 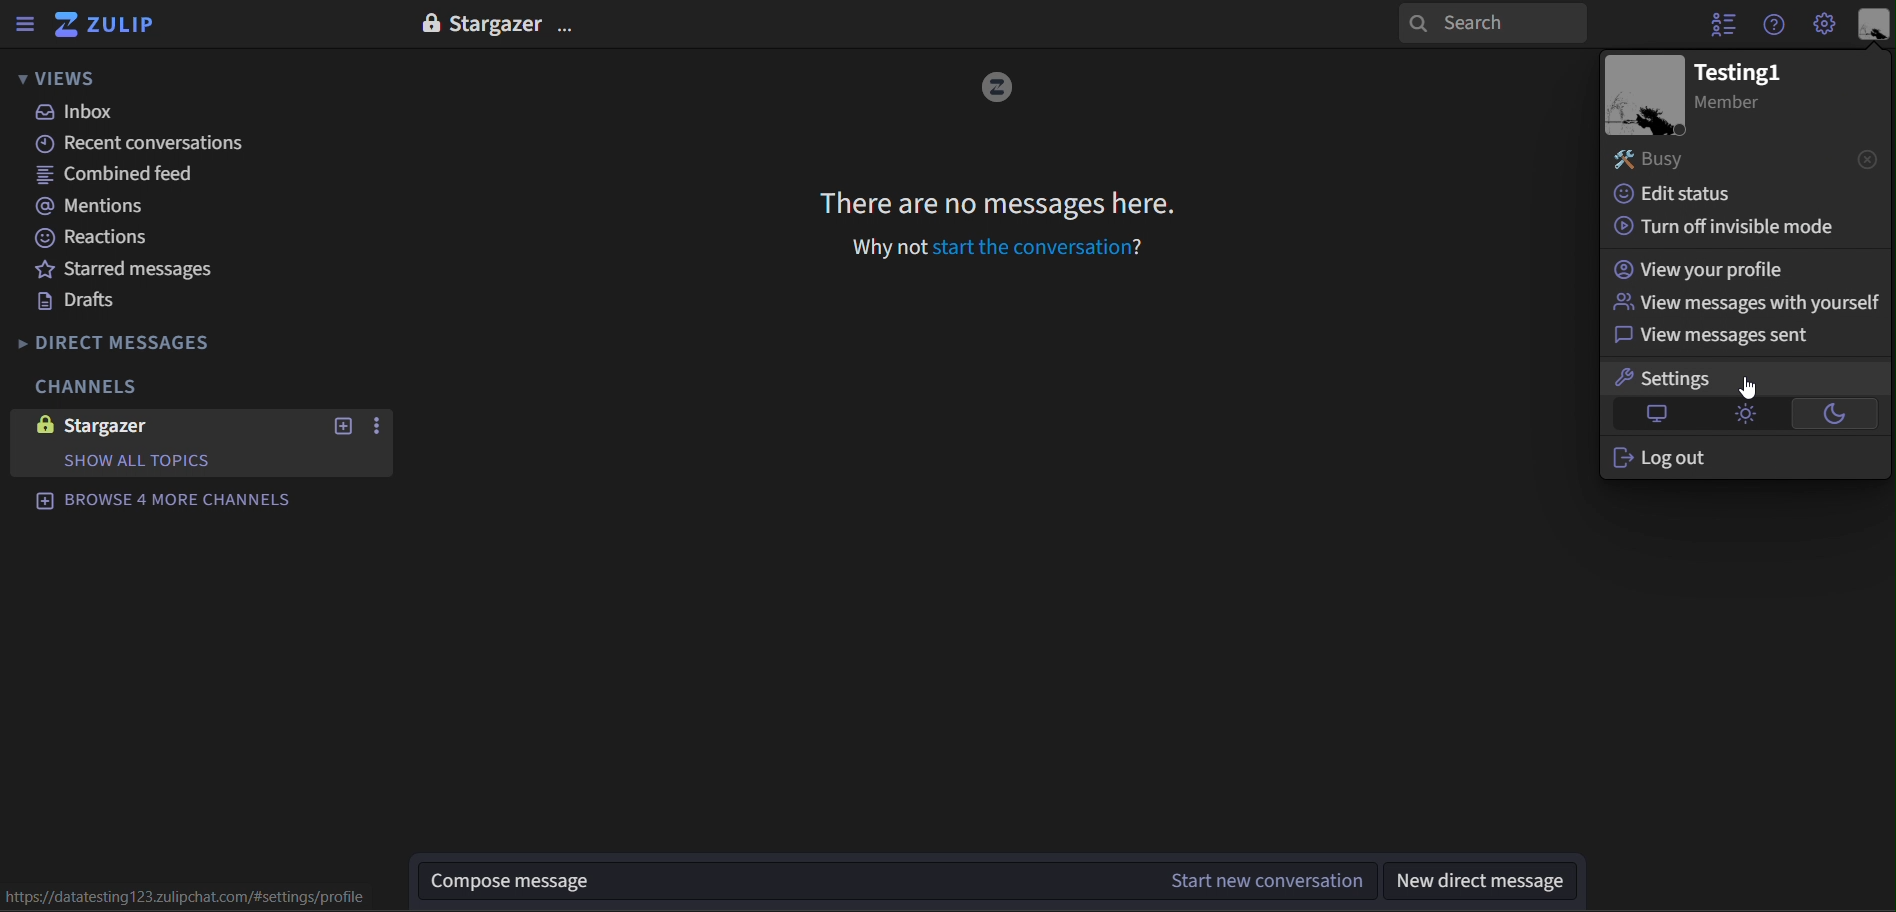 What do you see at coordinates (500, 20) in the screenshot?
I see `stargazer` at bounding box center [500, 20].